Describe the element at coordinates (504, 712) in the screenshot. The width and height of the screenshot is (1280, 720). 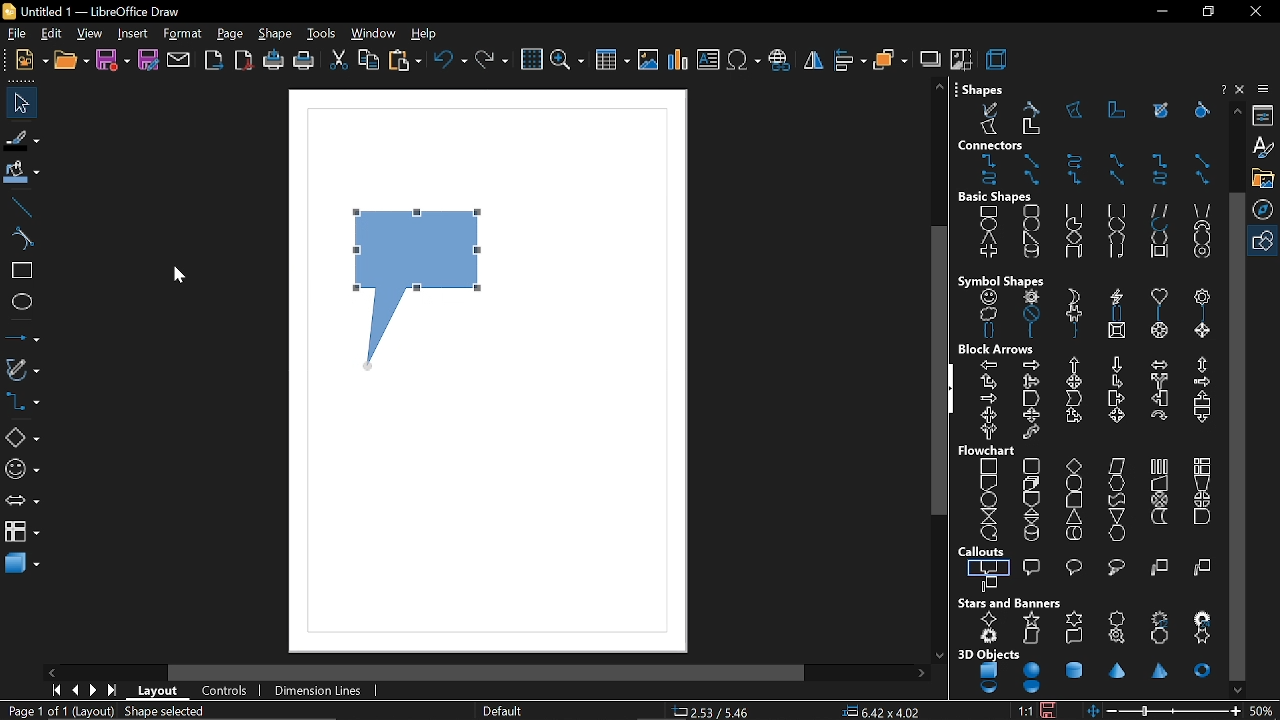
I see `page style` at that location.